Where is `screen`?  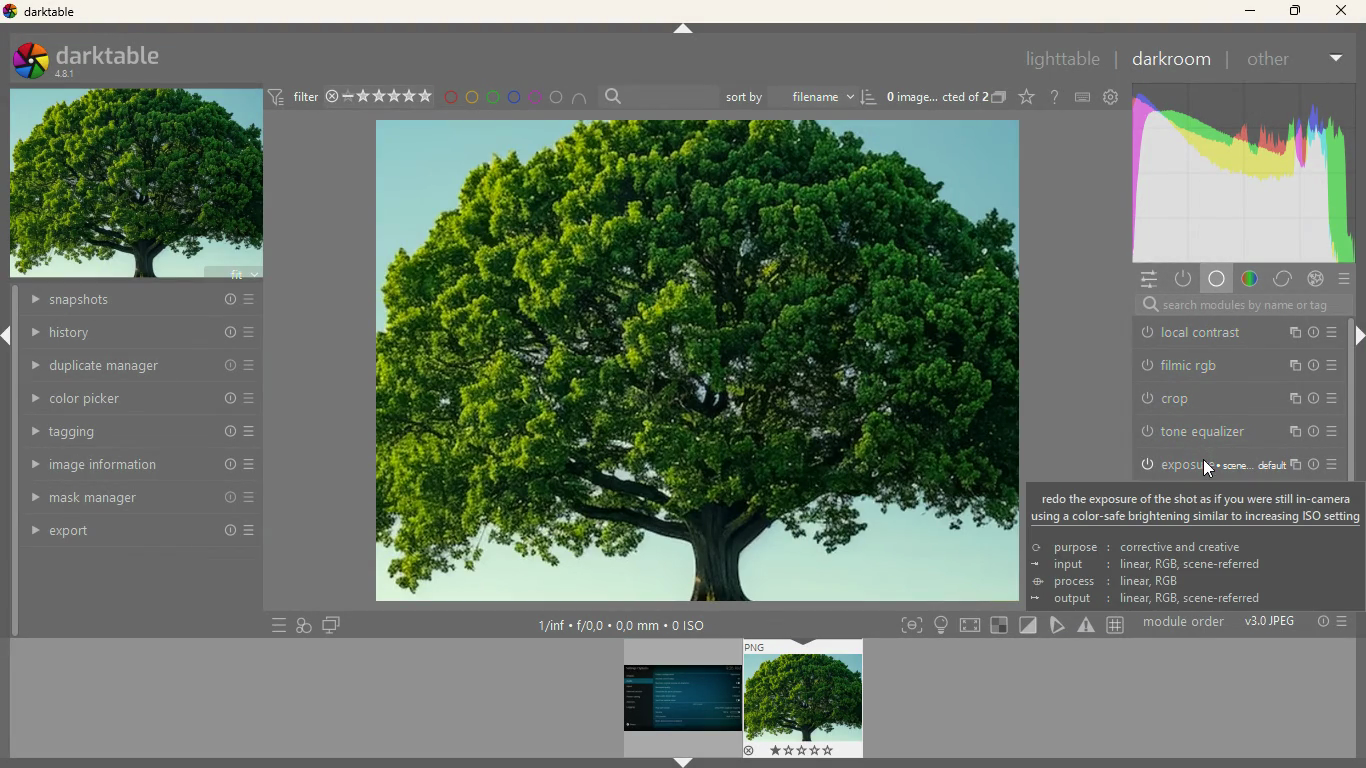 screen is located at coordinates (332, 624).